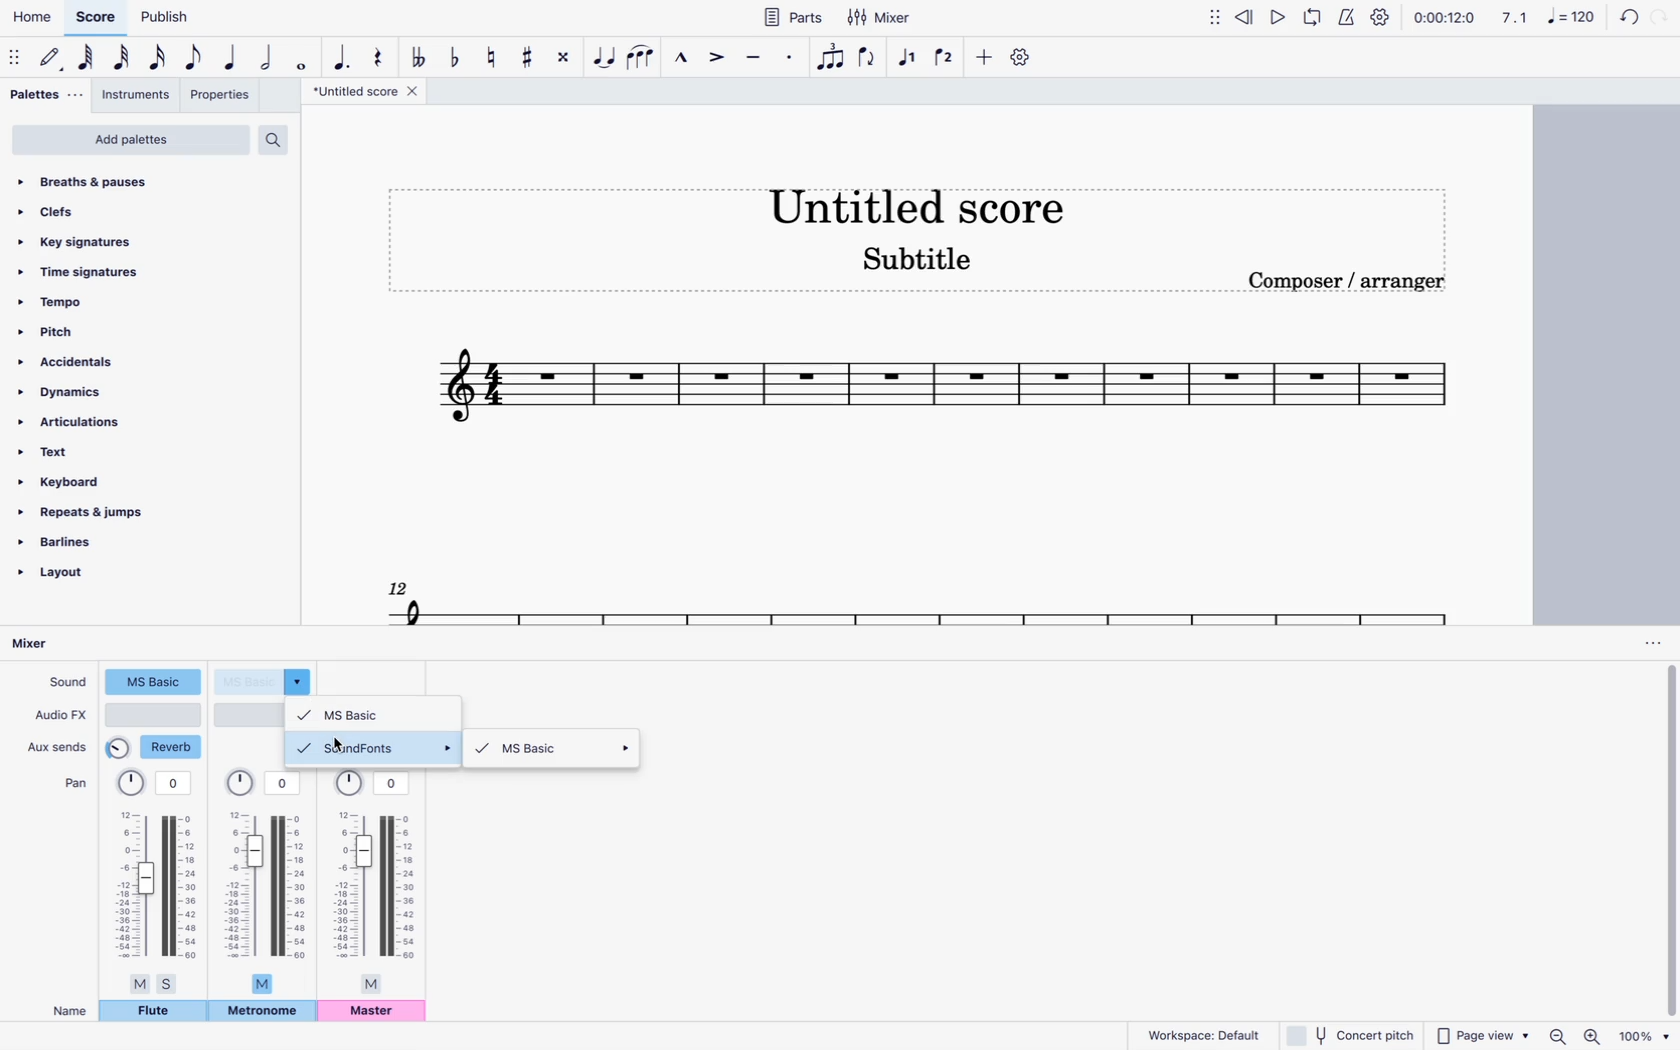  Describe the element at coordinates (60, 717) in the screenshot. I see `audio fx` at that location.